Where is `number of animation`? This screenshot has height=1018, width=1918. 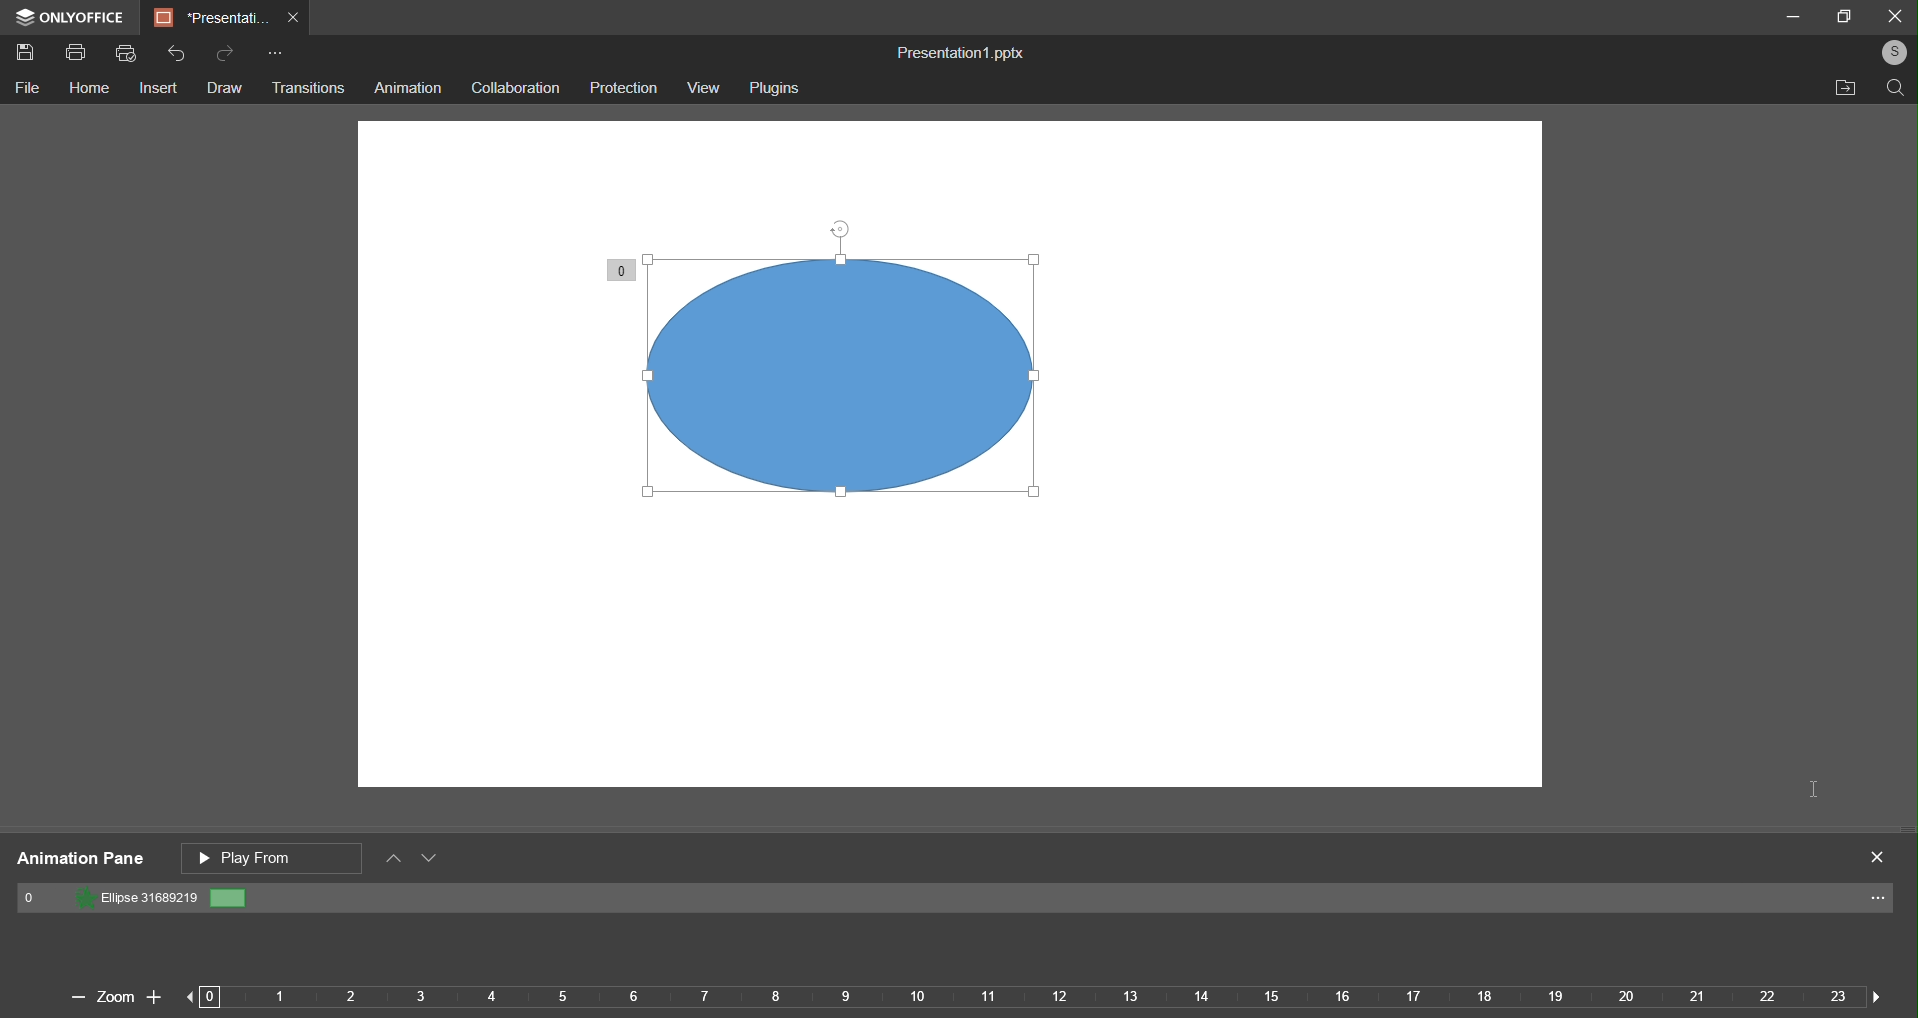 number of animation is located at coordinates (622, 268).